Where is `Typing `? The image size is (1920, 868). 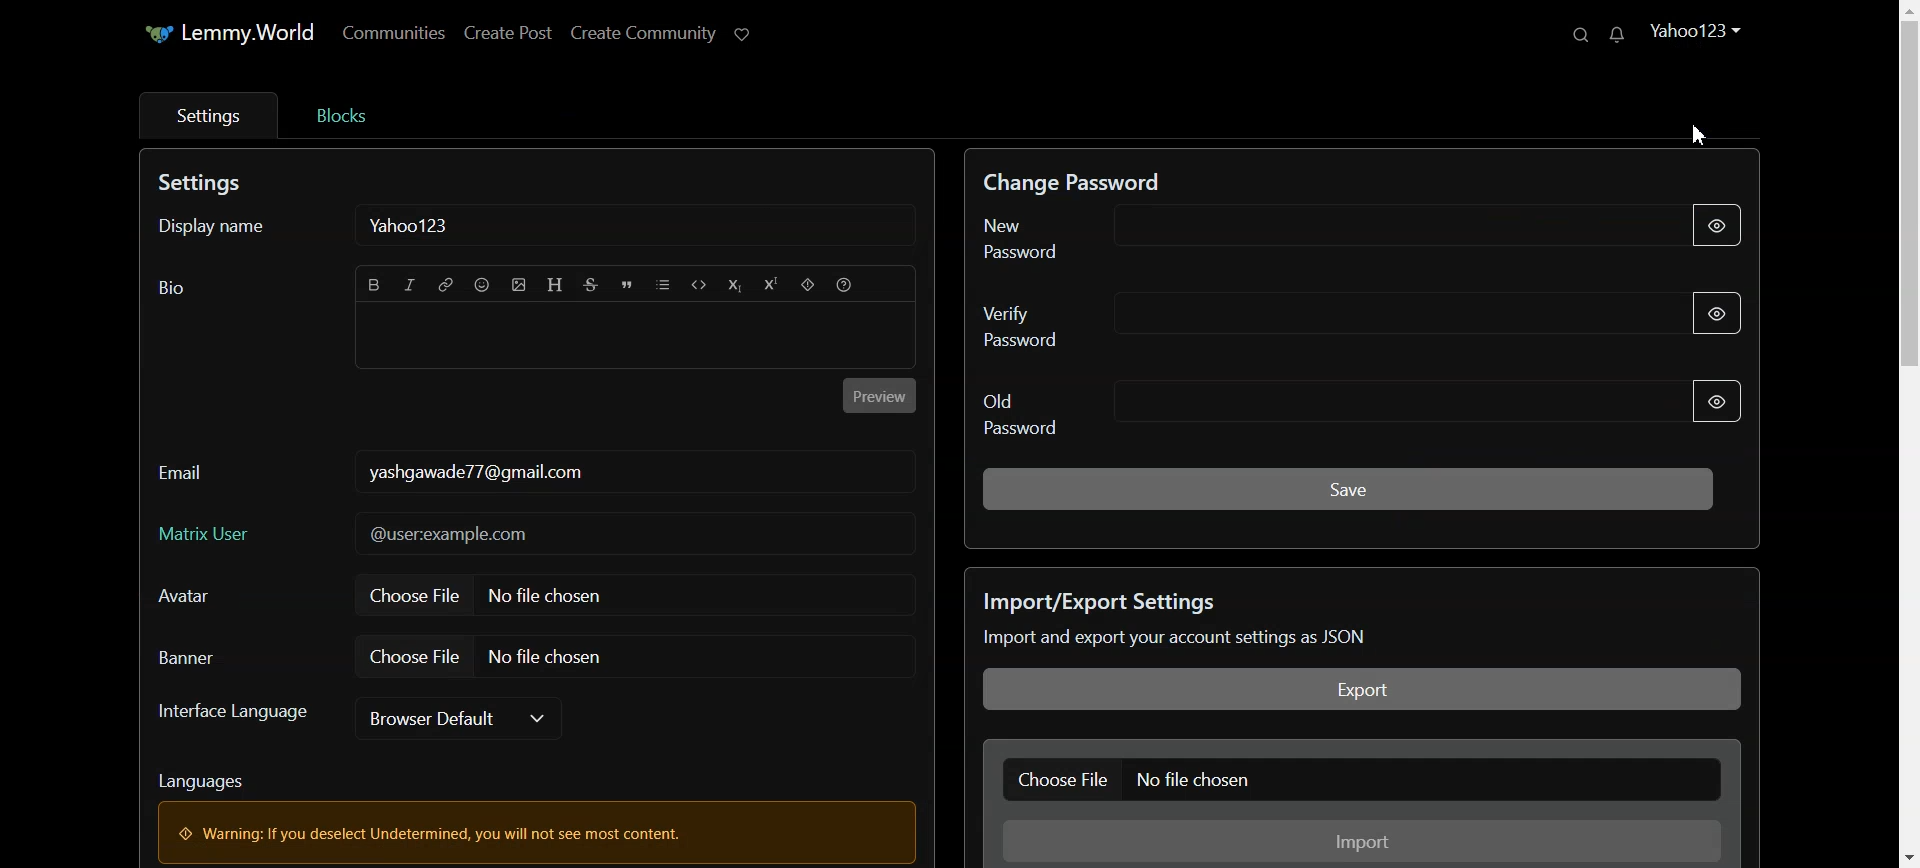 Typing  is located at coordinates (636, 534).